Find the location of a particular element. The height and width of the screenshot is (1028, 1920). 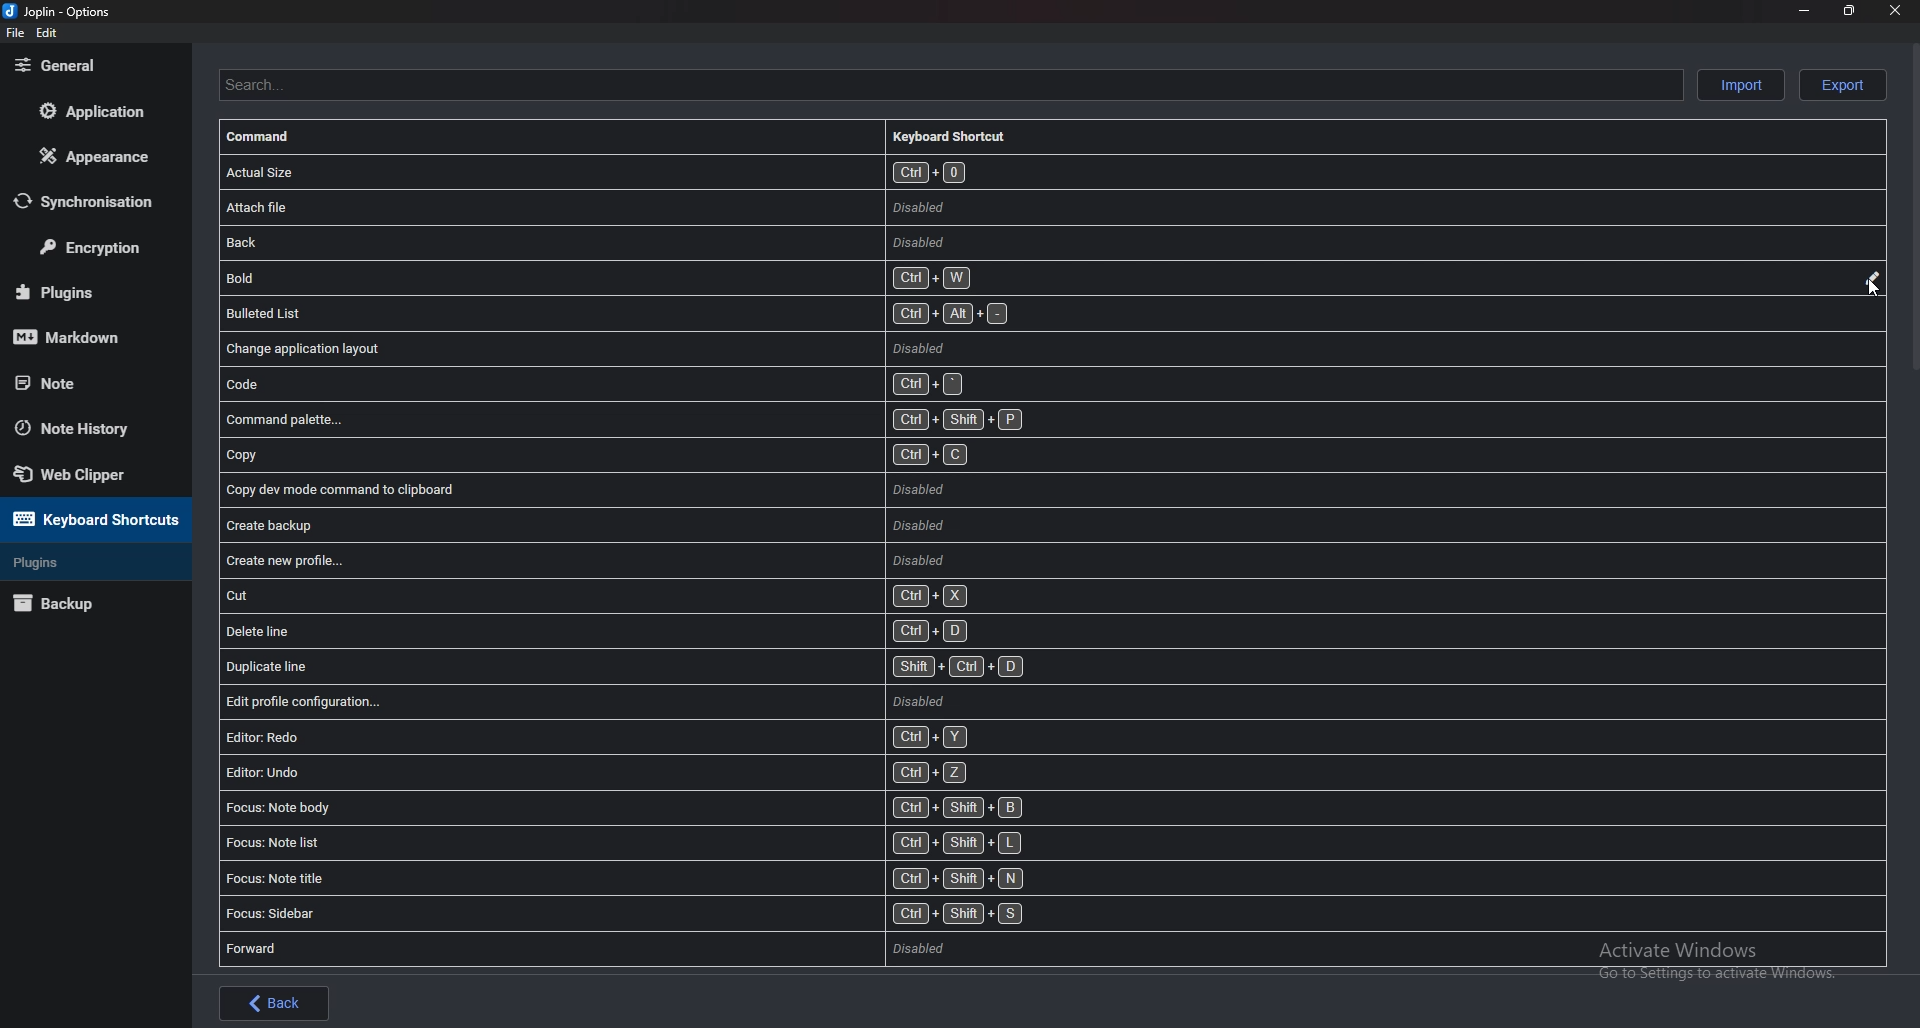

File is located at coordinates (15, 33).